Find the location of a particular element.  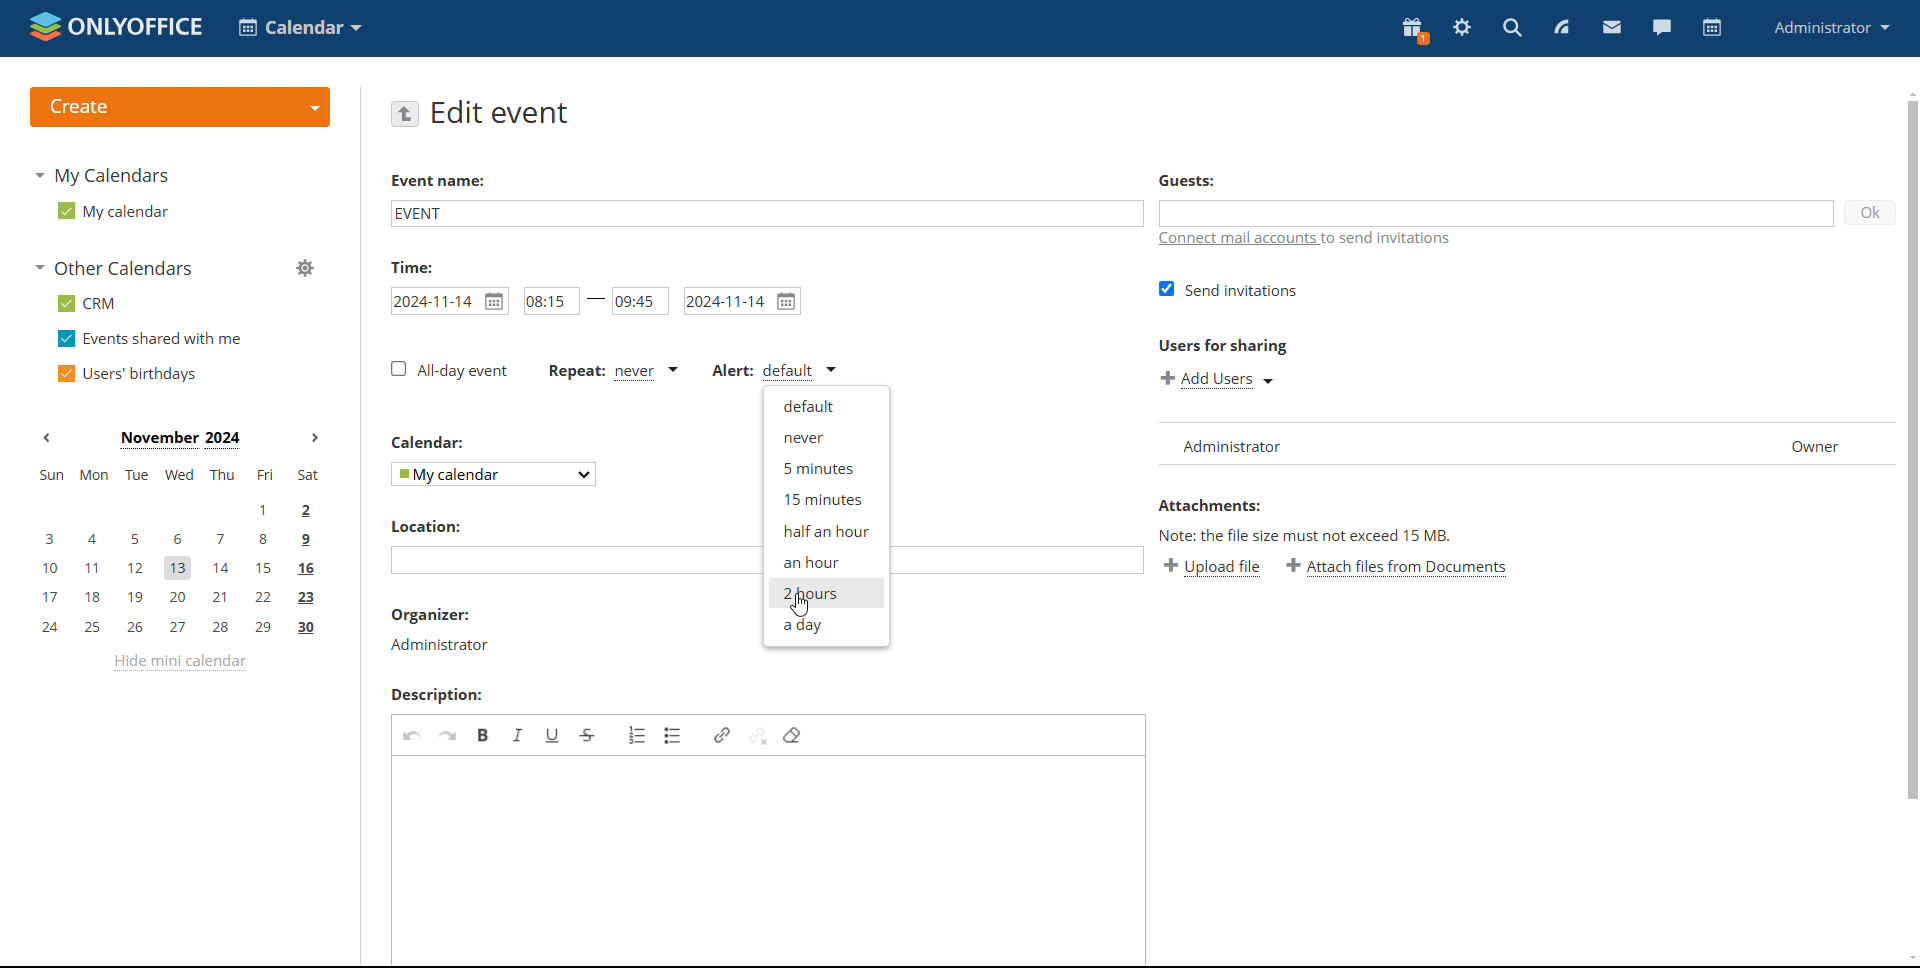

an hour is located at coordinates (825, 564).